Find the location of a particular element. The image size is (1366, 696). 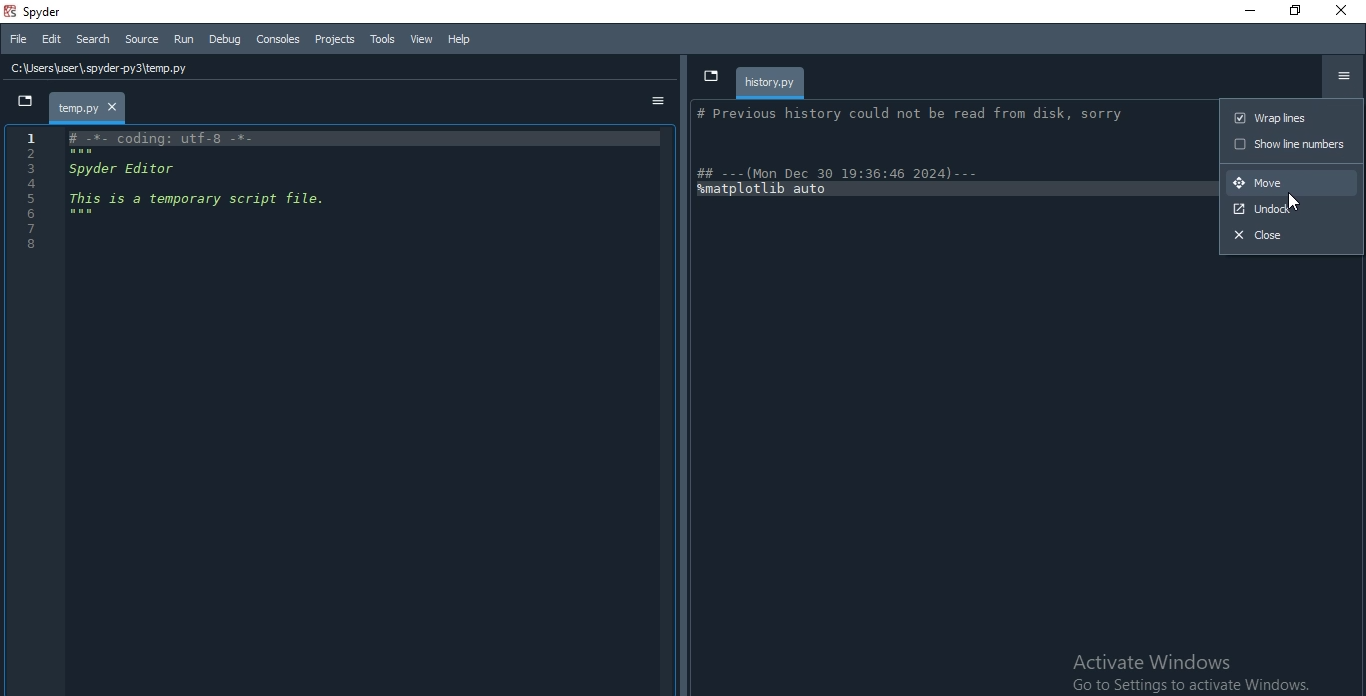

Consoles is located at coordinates (279, 39).